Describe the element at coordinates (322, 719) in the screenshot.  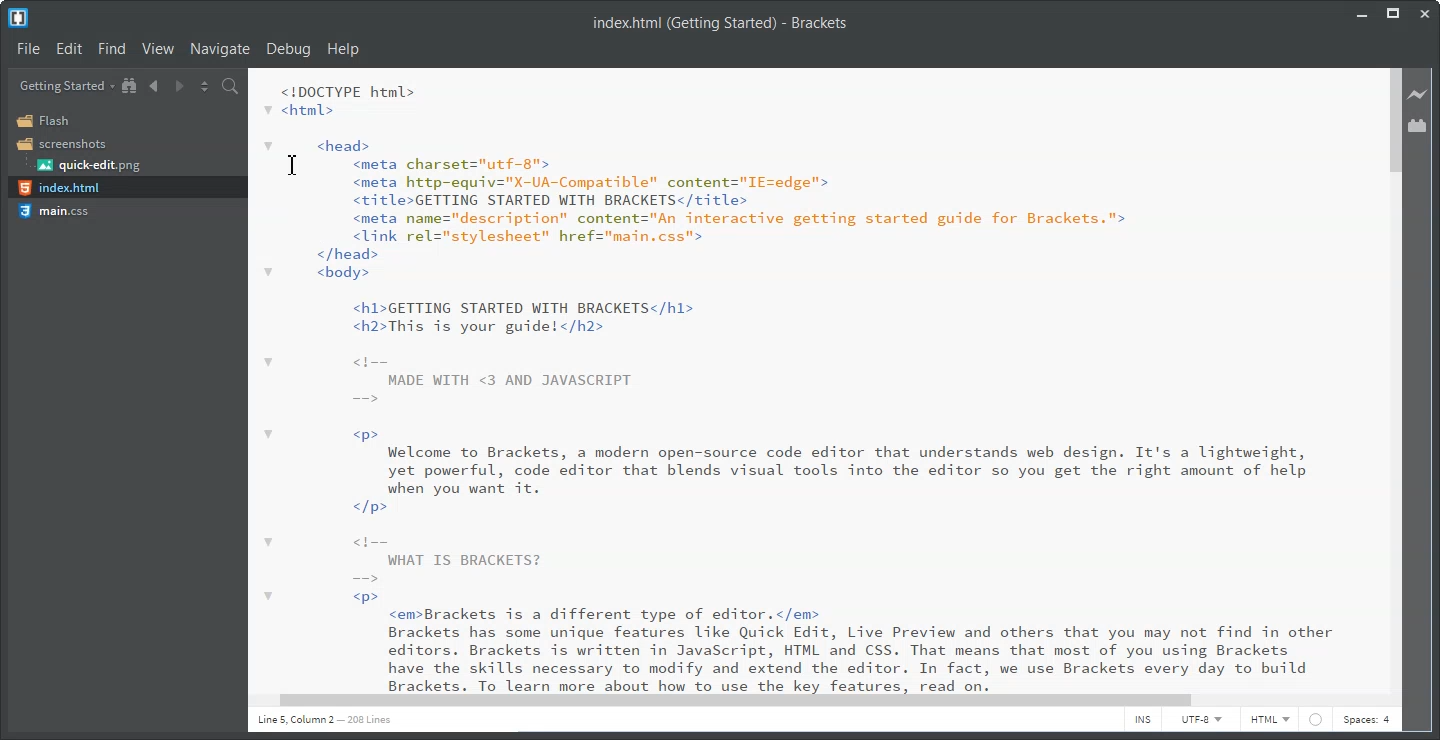
I see `line 1 column 5 208 lines` at that location.